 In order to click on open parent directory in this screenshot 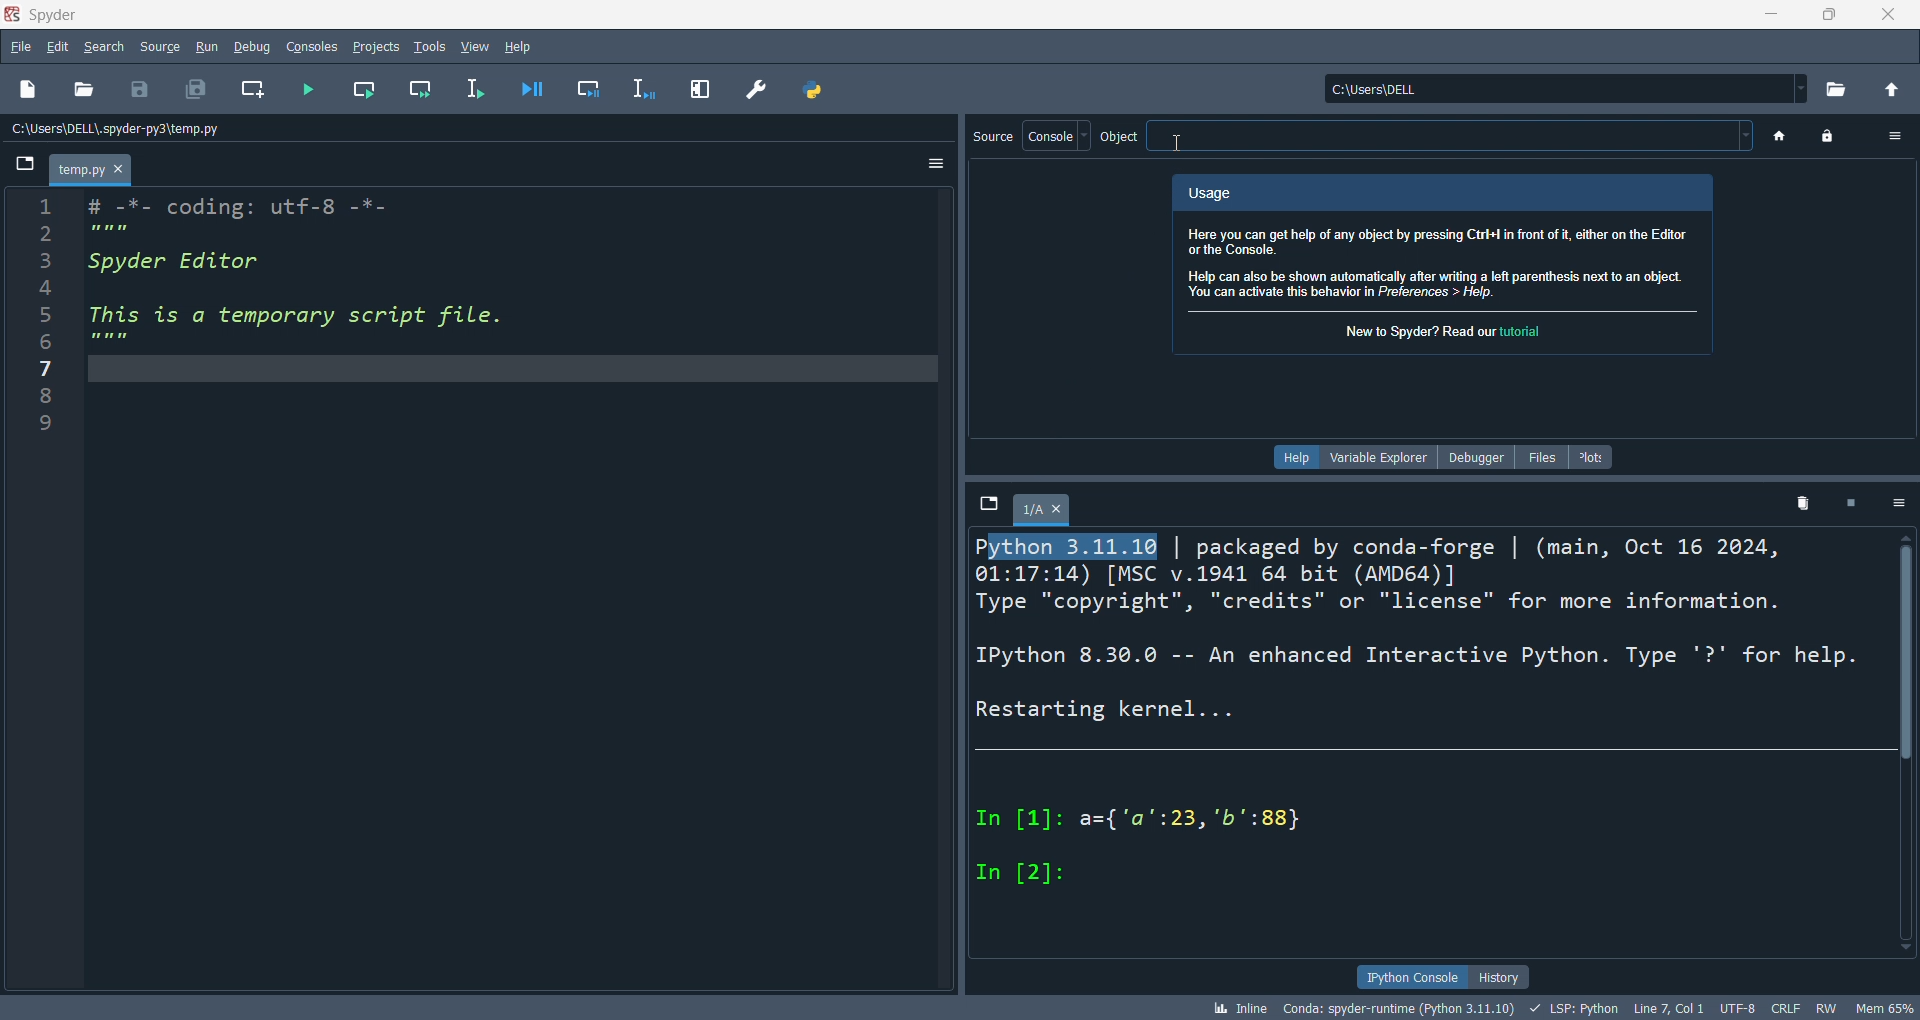, I will do `click(1890, 87)`.